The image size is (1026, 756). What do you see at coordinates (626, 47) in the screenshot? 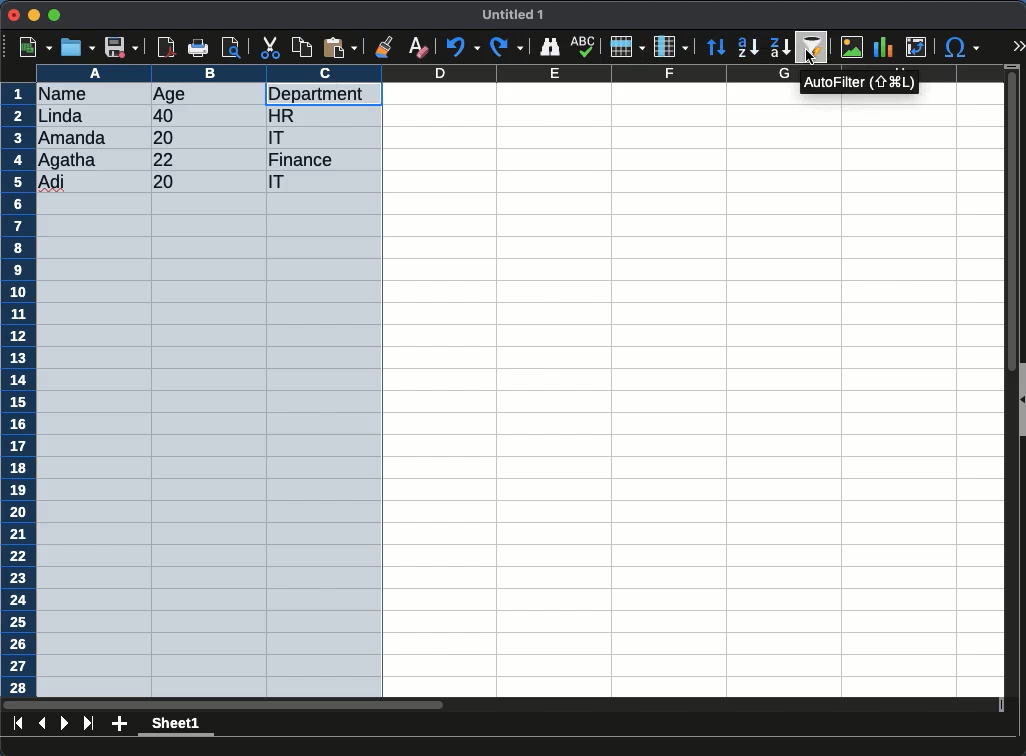
I see `rows` at bounding box center [626, 47].